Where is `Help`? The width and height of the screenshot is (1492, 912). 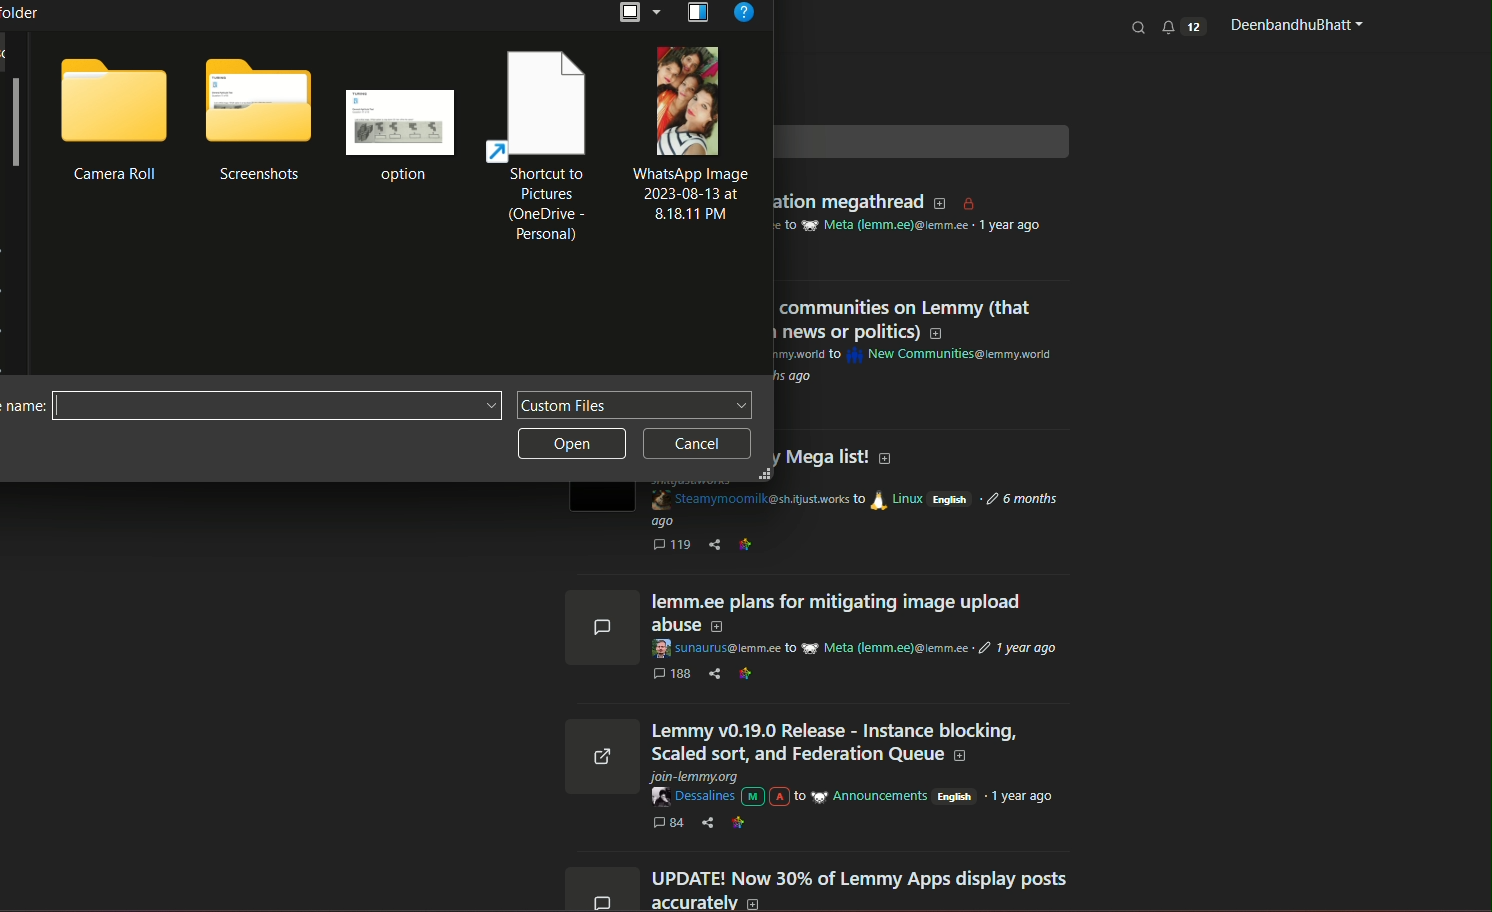 Help is located at coordinates (744, 14).